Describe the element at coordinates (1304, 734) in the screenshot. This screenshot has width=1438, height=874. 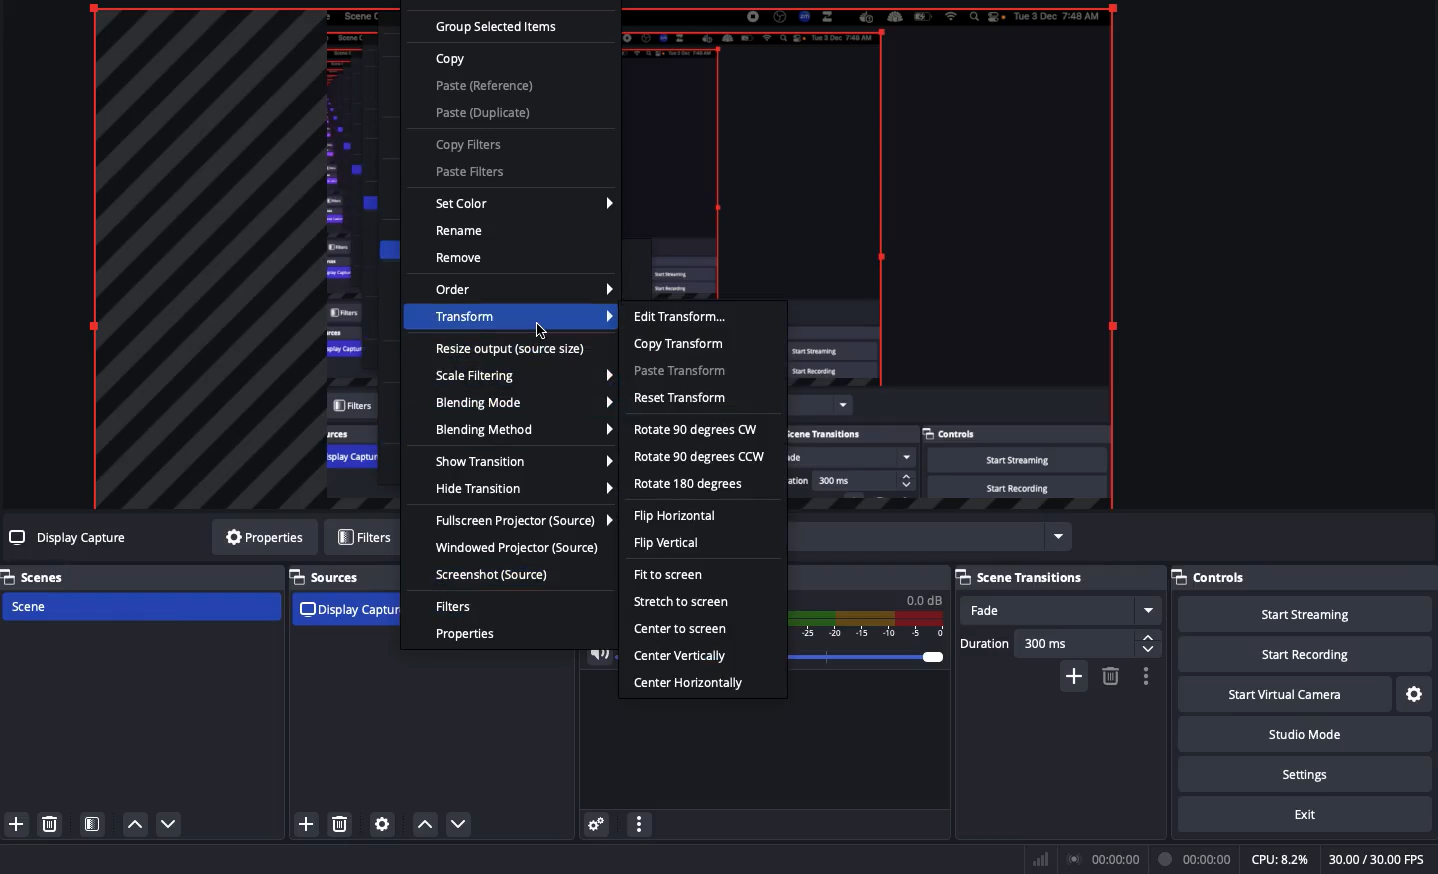
I see `Studio mode` at that location.